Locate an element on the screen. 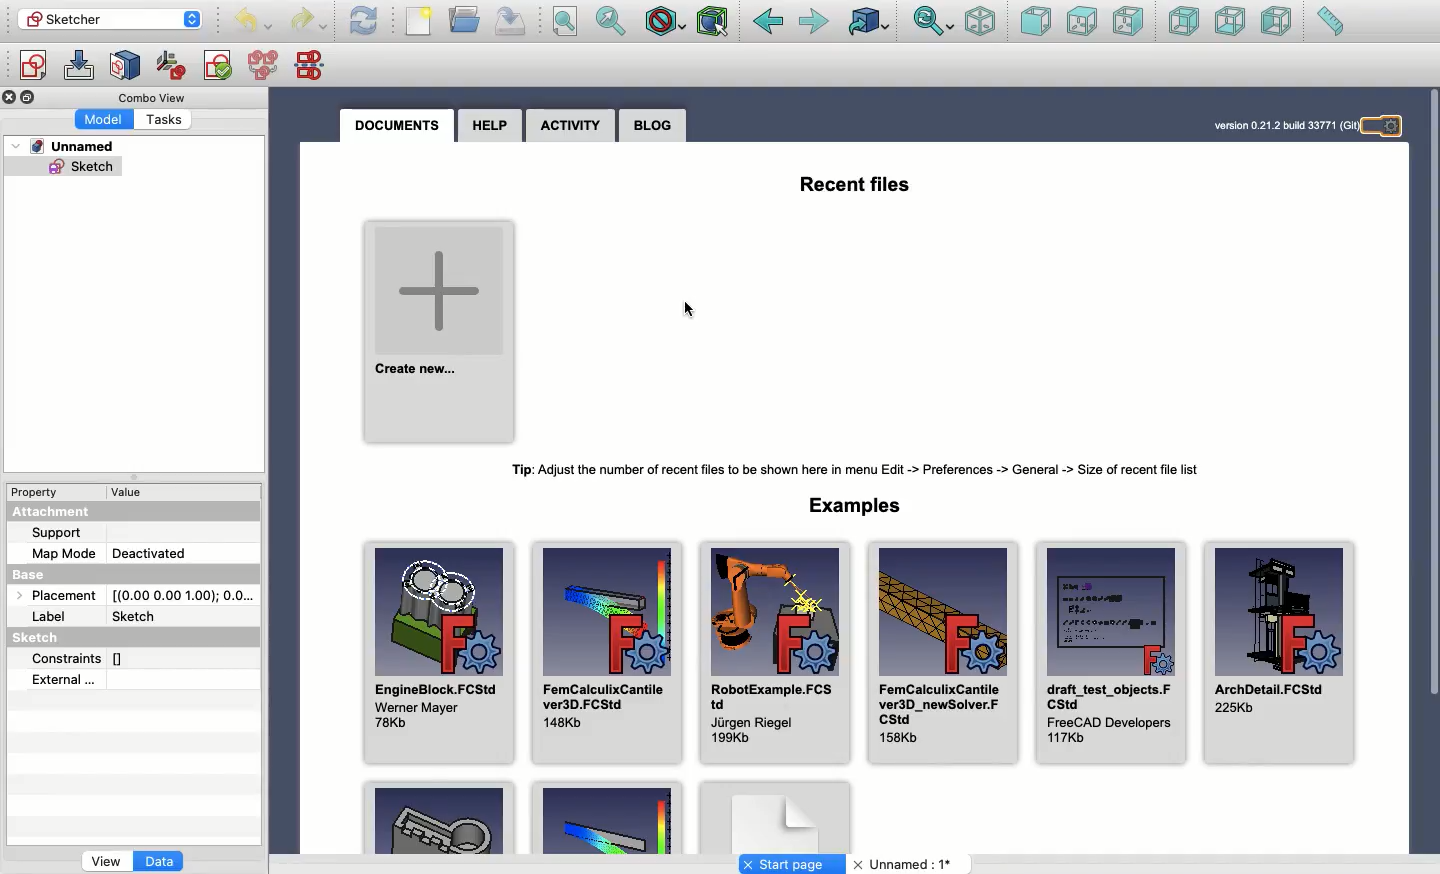 The width and height of the screenshot is (1440, 874). value is located at coordinates (131, 493).